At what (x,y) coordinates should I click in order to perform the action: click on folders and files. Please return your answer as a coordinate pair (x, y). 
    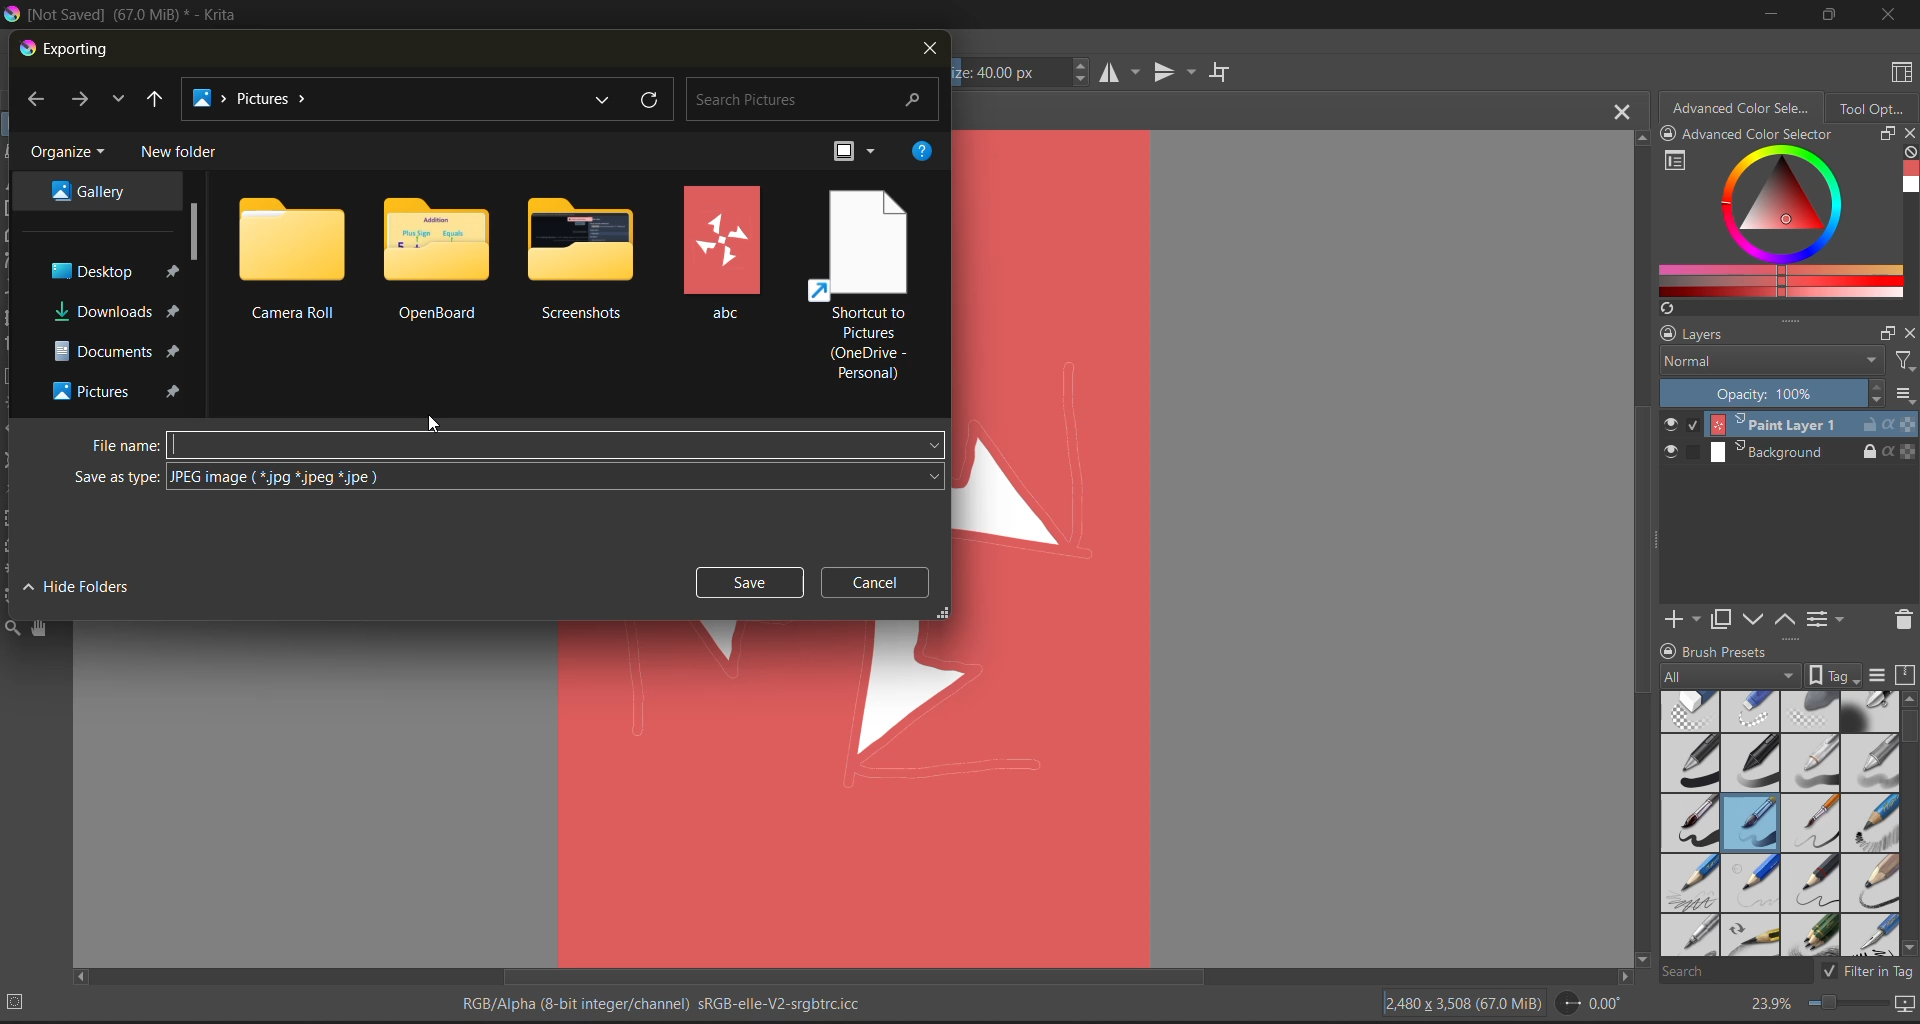
    Looking at the image, I should click on (726, 252).